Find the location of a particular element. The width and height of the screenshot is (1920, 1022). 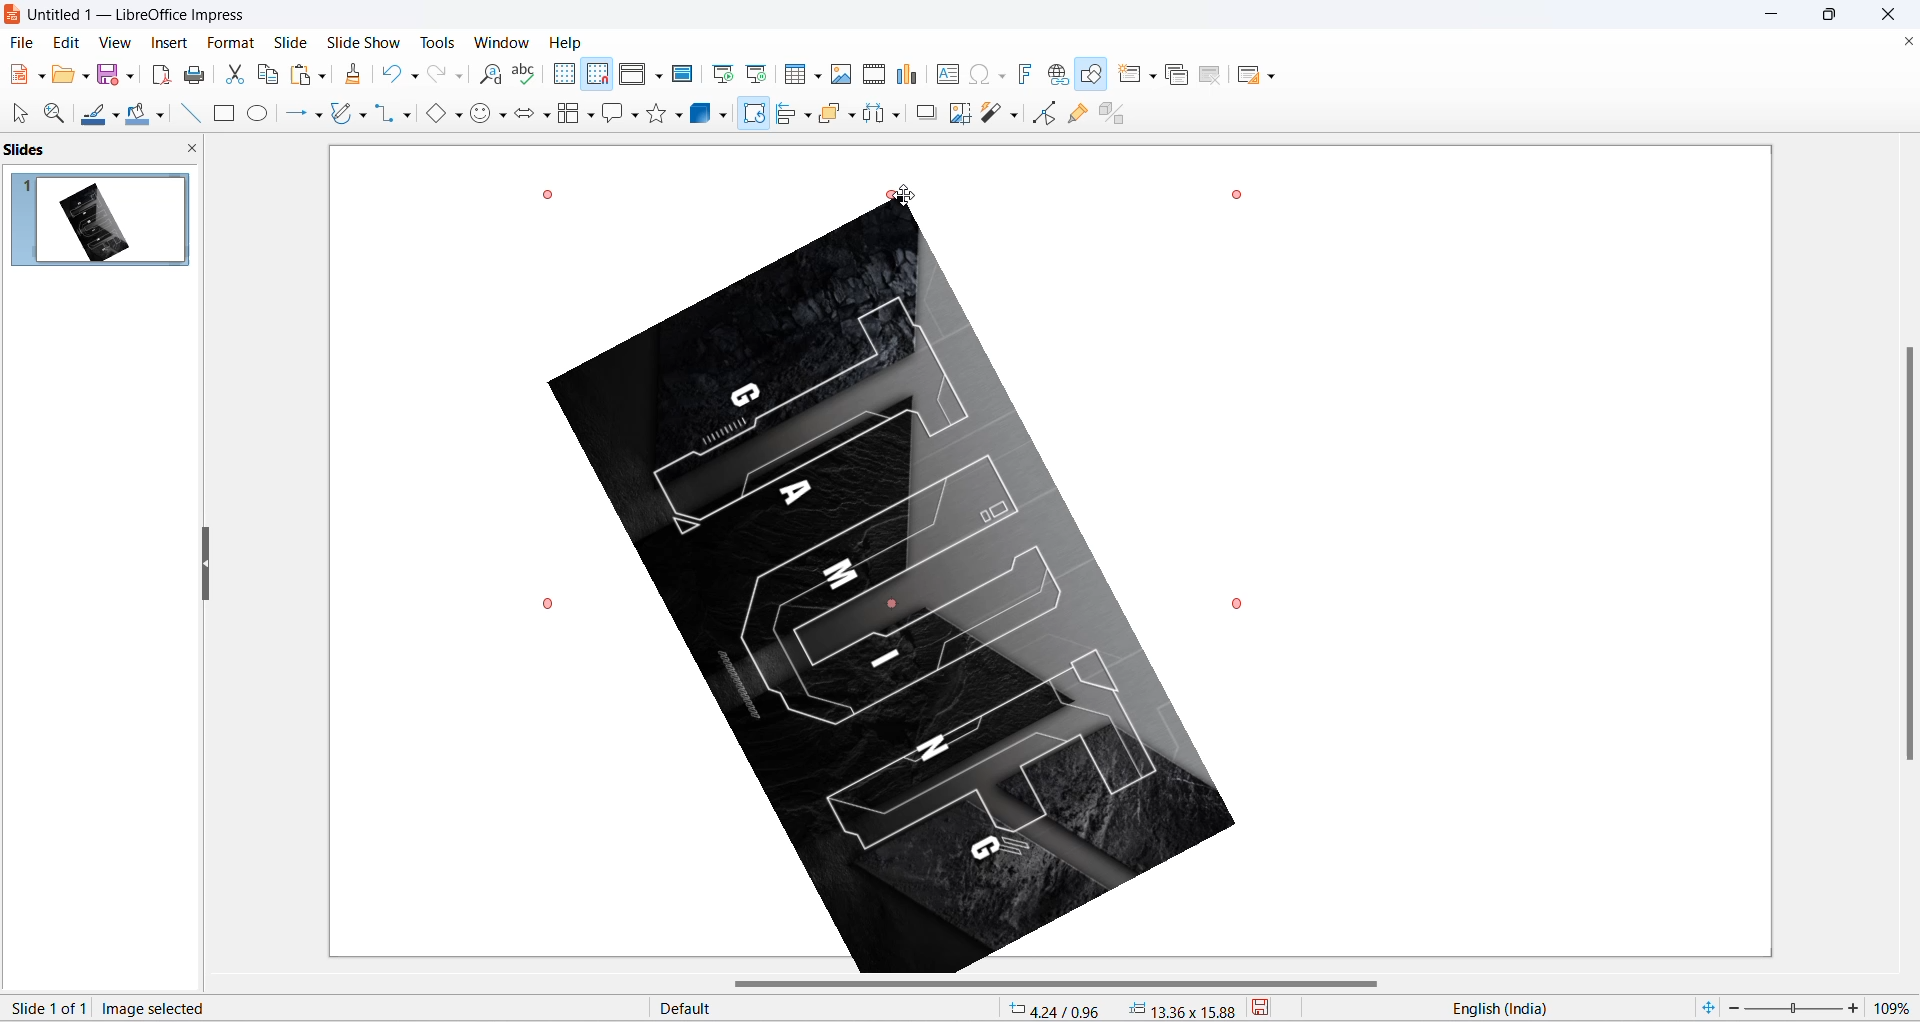

new file is located at coordinates (19, 75).